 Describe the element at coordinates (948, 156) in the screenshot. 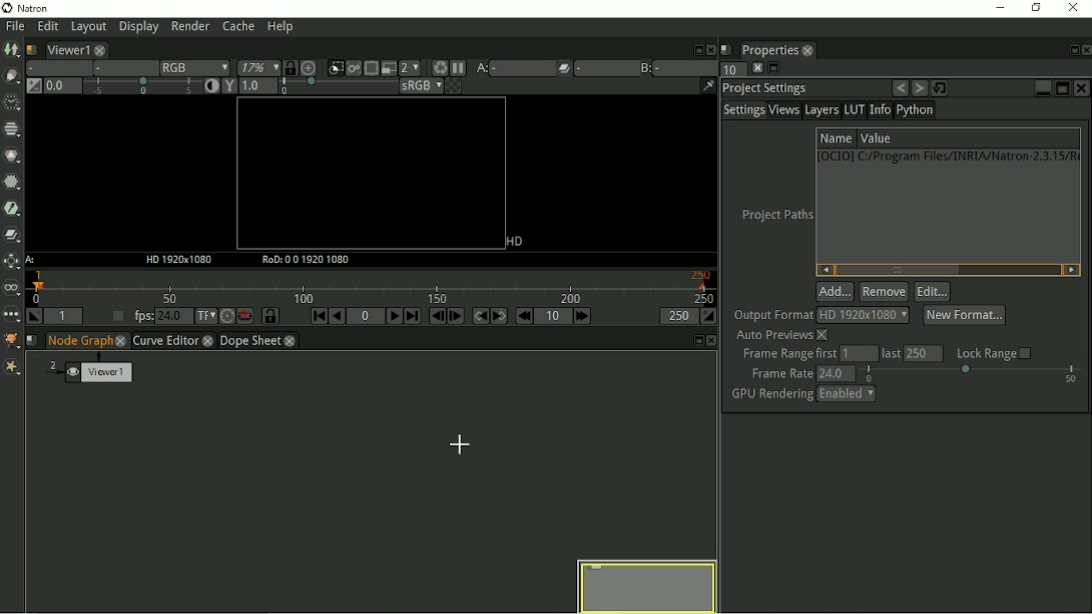

I see `1 [0CIO0] C:/Program Files/INRIA/Natron-2.3.15/R(` at that location.